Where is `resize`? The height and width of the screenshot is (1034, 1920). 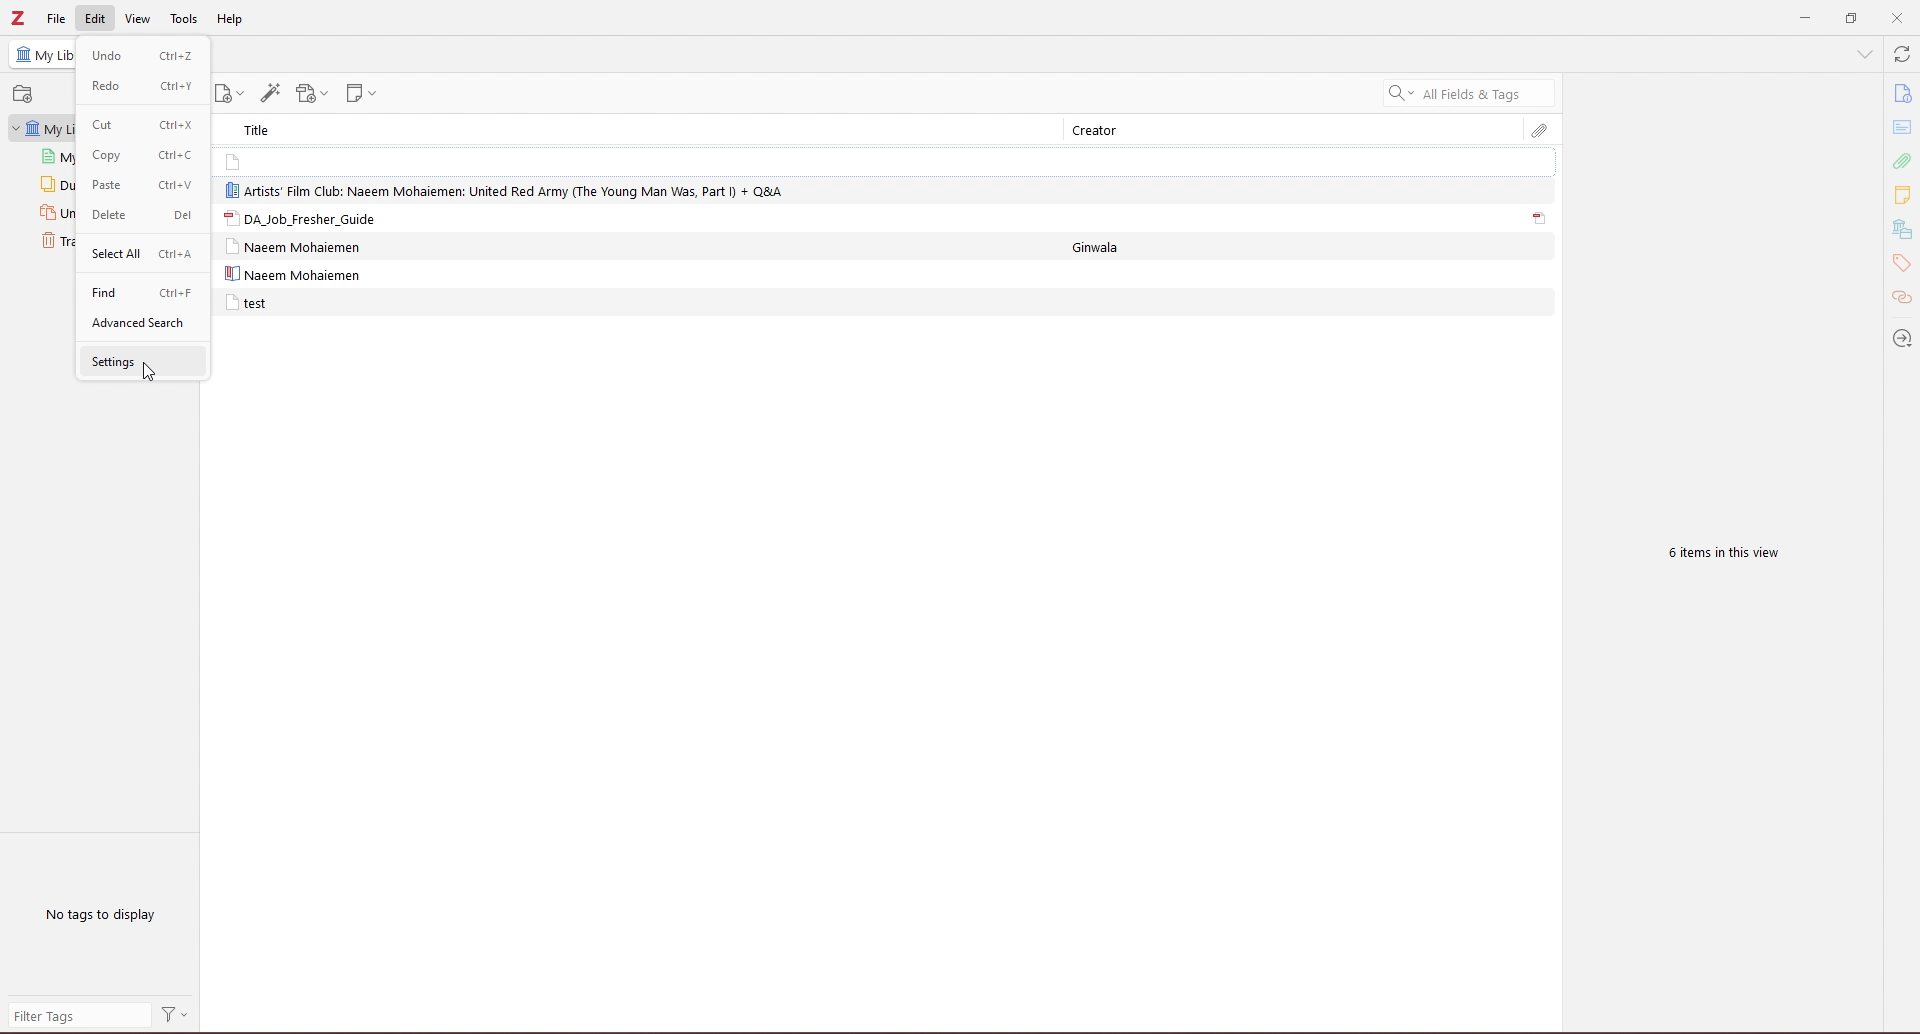 resize is located at coordinates (1850, 19).